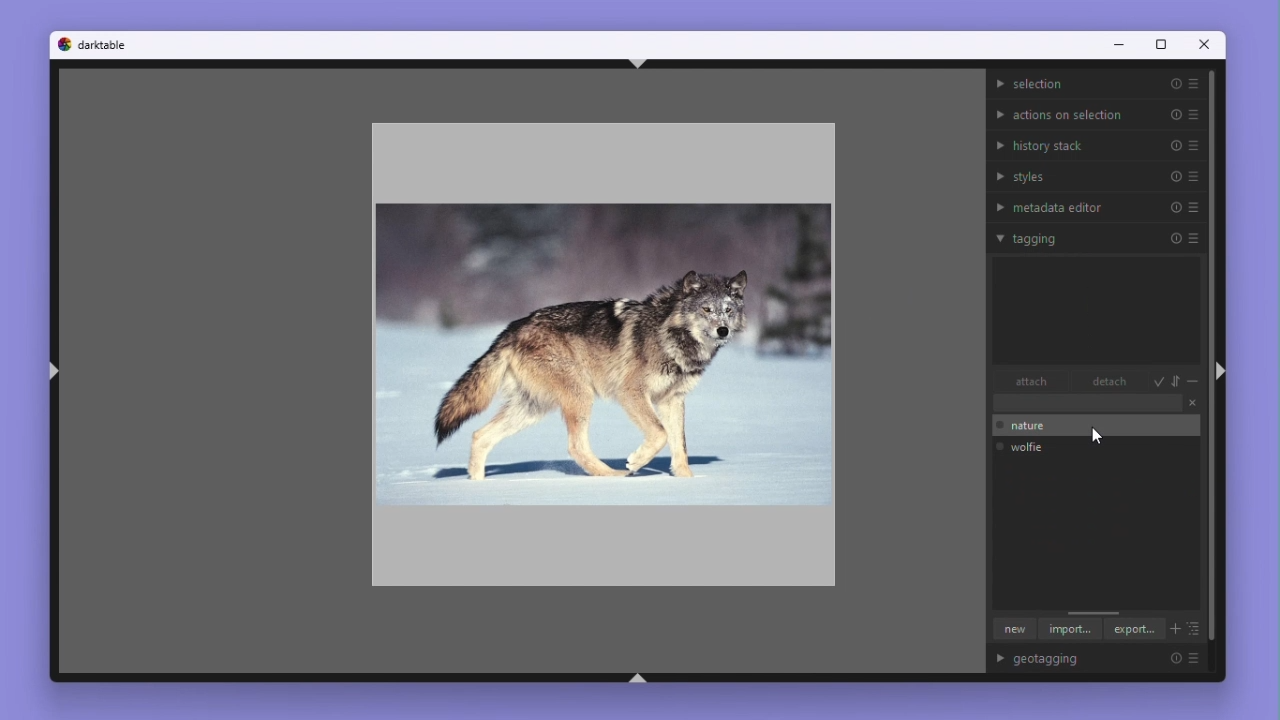  What do you see at coordinates (1099, 438) in the screenshot?
I see `mouse pointer` at bounding box center [1099, 438].